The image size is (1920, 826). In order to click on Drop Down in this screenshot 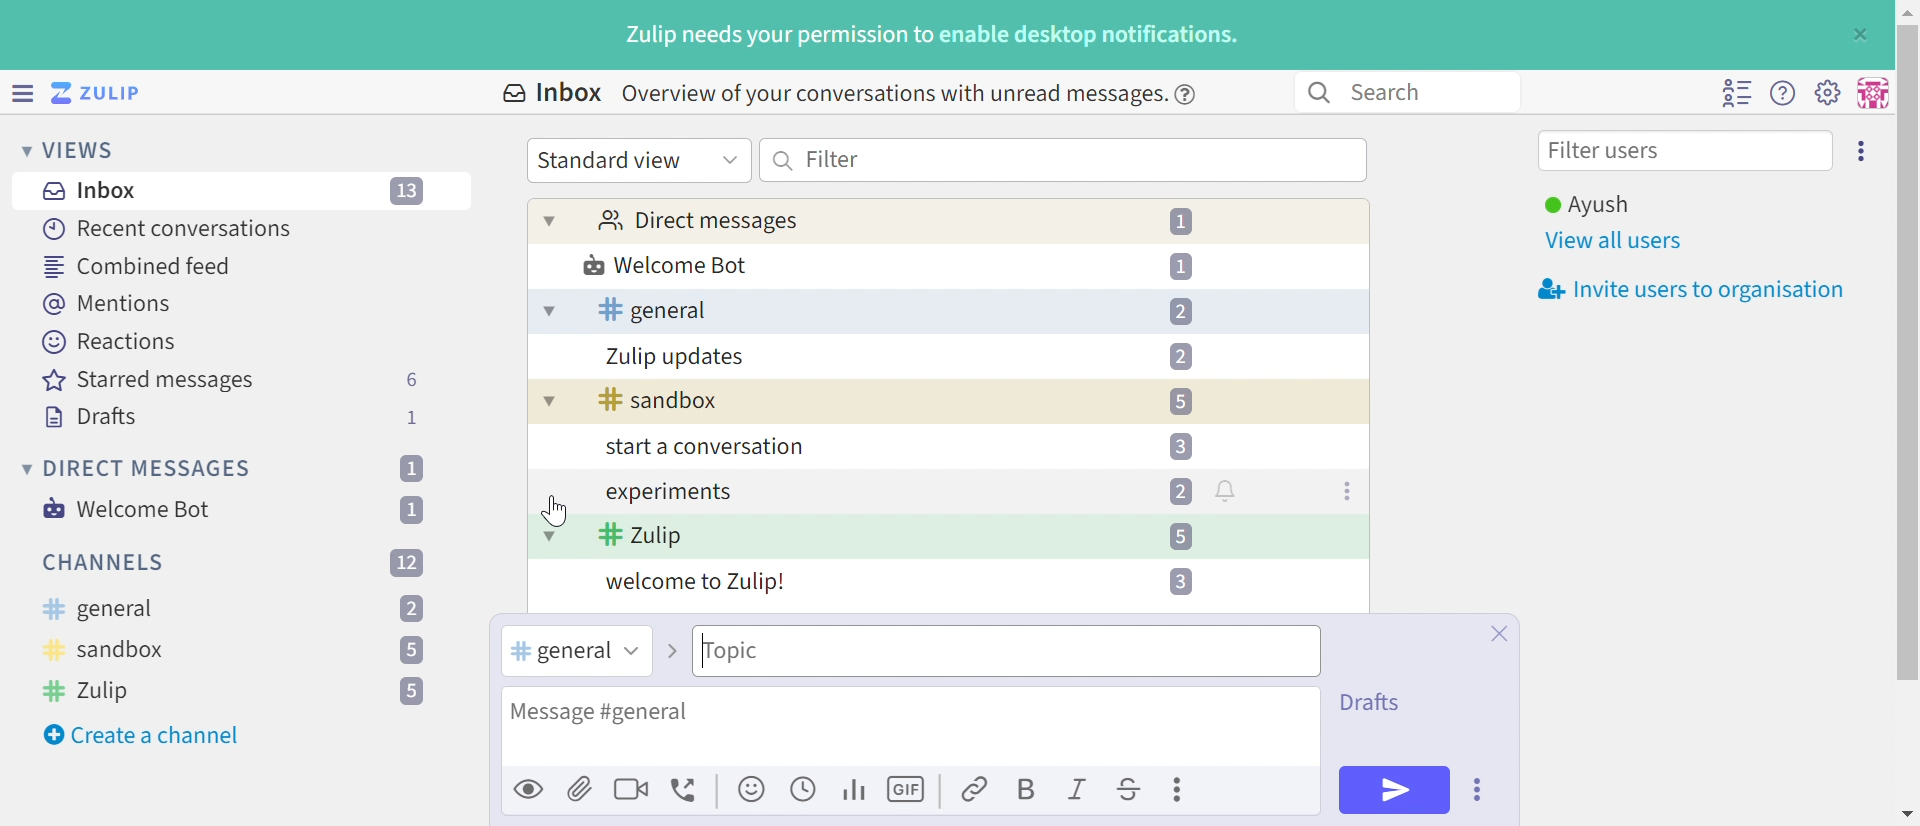, I will do `click(730, 158)`.